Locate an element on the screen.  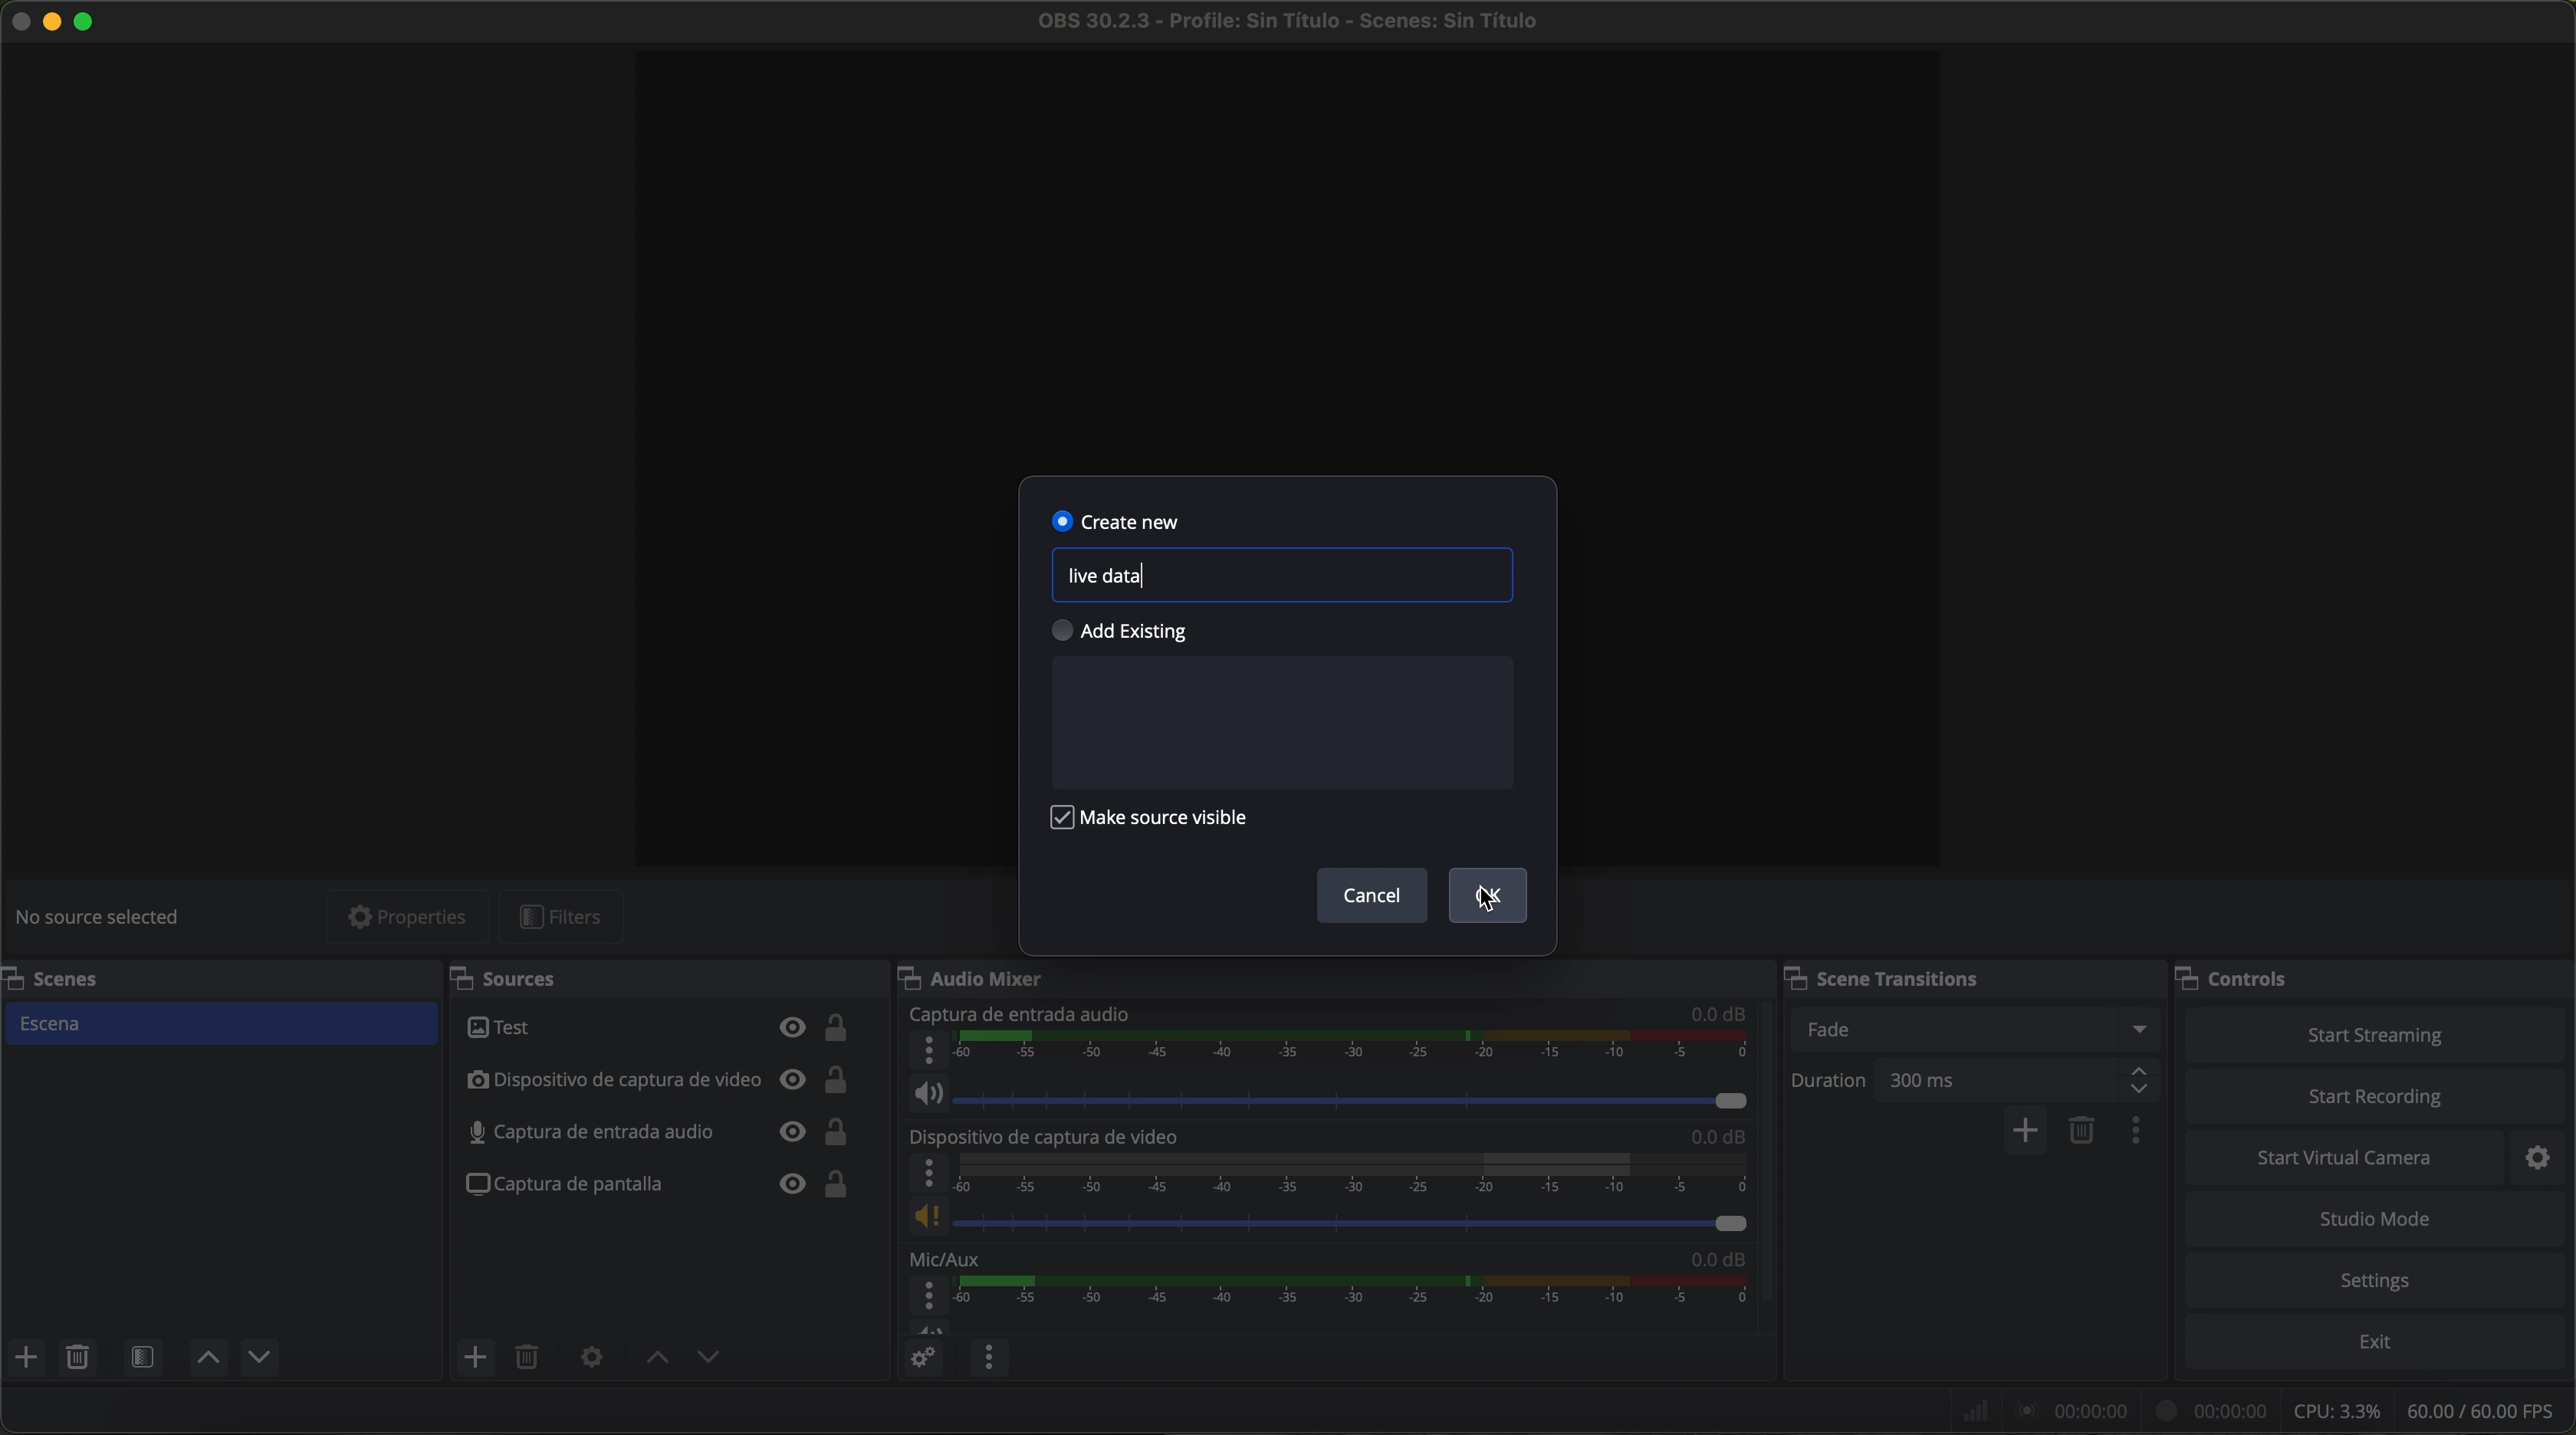
start streaming is located at coordinates (2376, 1033).